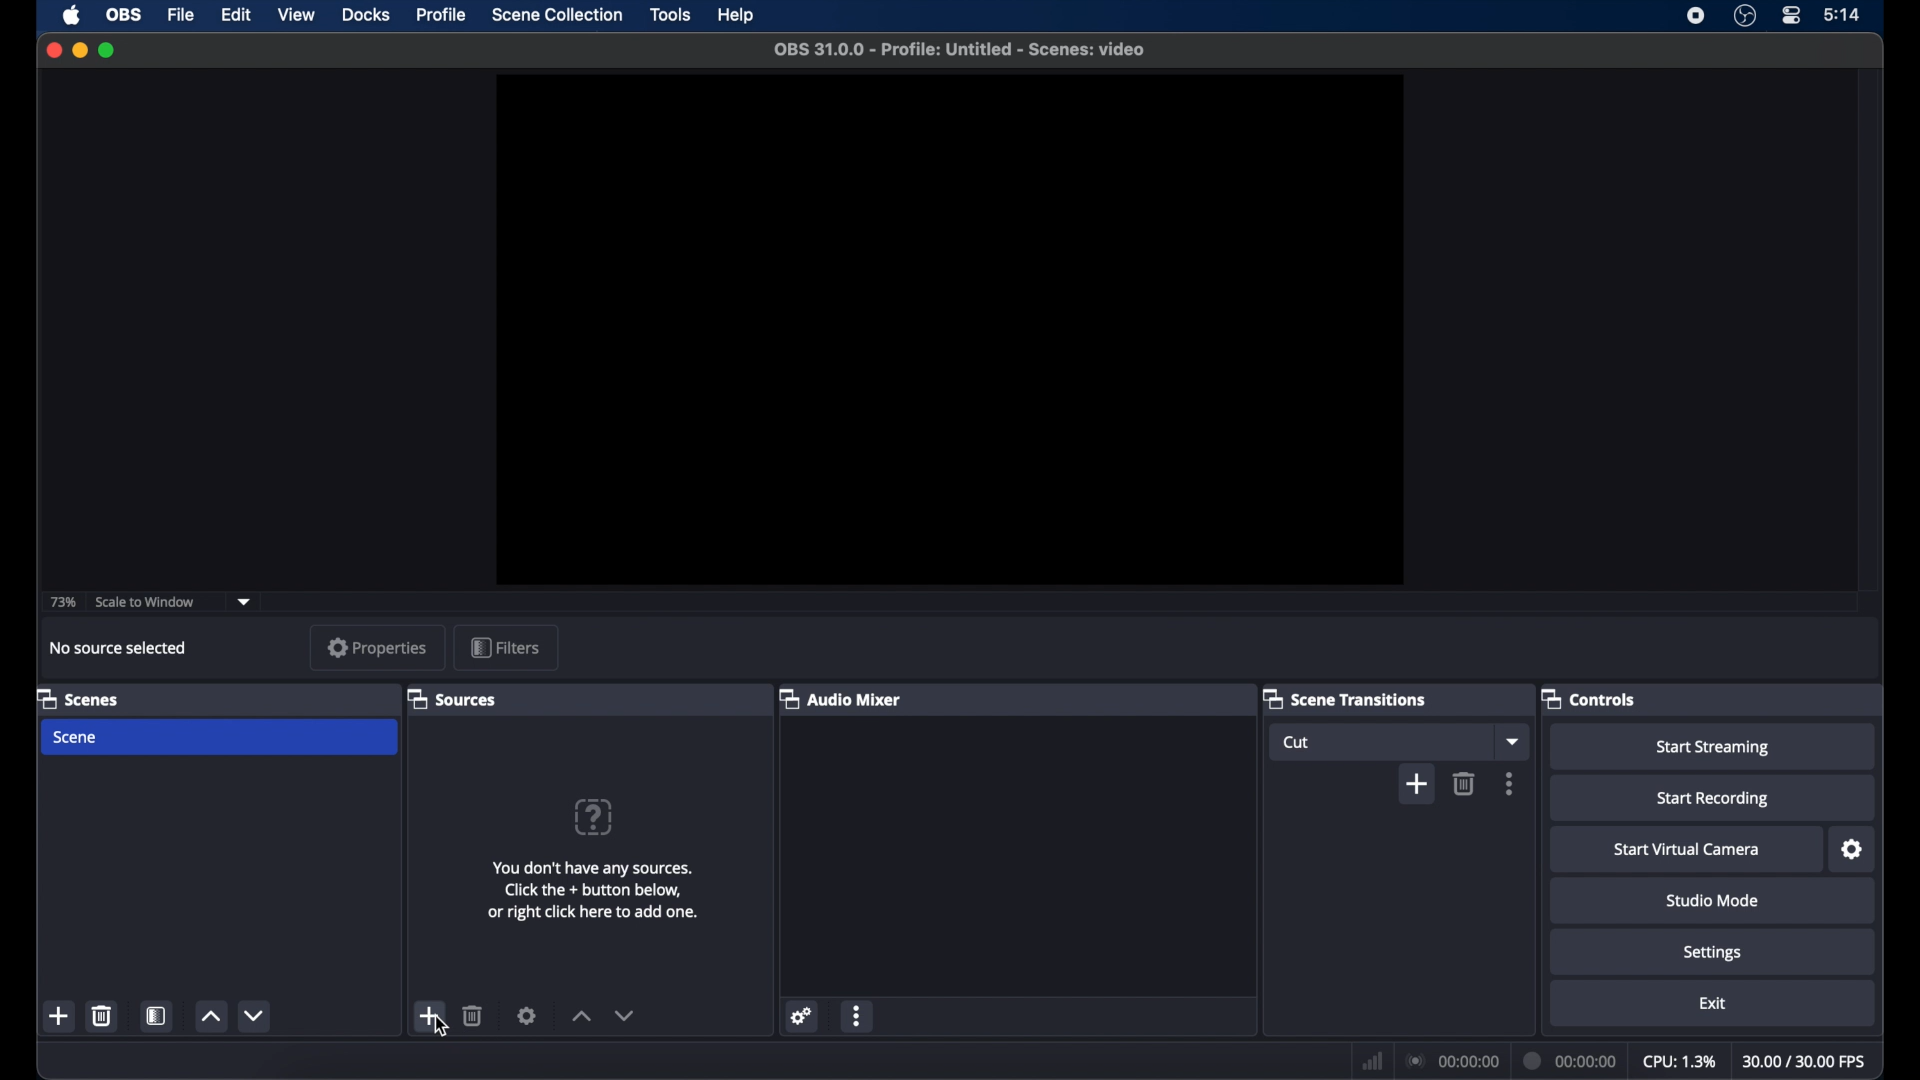 This screenshot has height=1080, width=1920. Describe the element at coordinates (737, 14) in the screenshot. I see `help` at that location.